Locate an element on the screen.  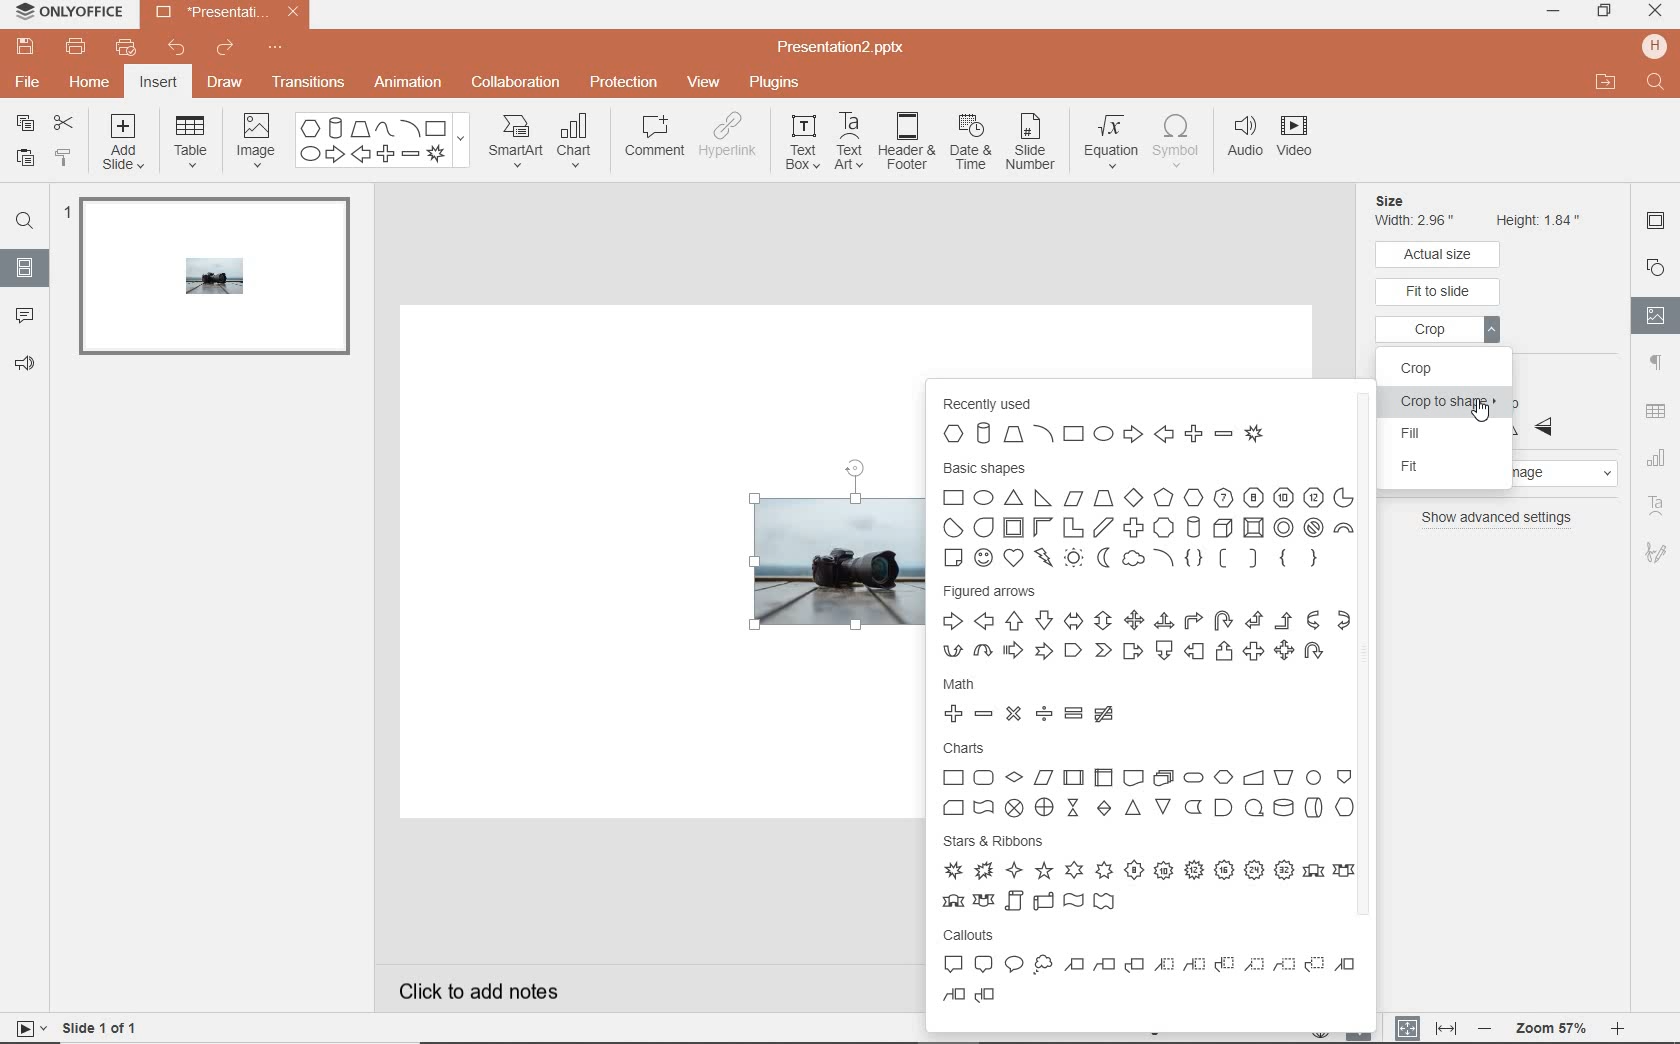
Width 2.96" is located at coordinates (1418, 221).